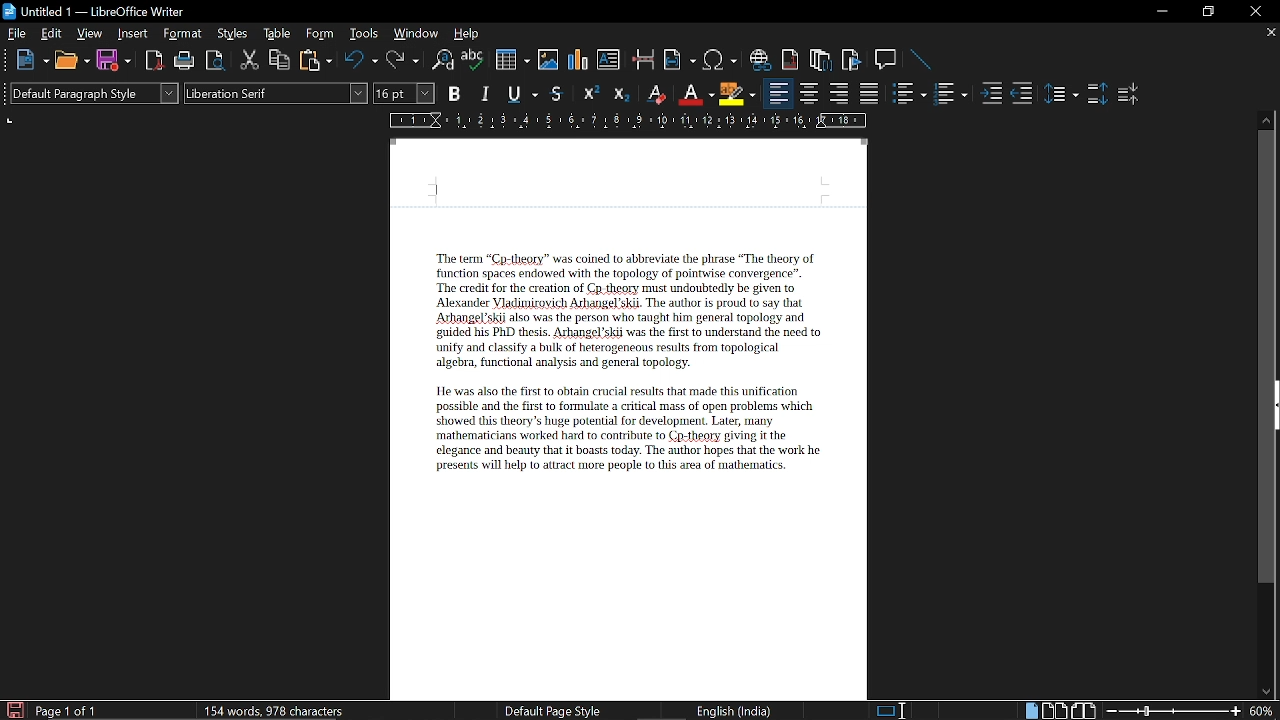 This screenshot has height=720, width=1280. I want to click on Move down, so click(1265, 692).